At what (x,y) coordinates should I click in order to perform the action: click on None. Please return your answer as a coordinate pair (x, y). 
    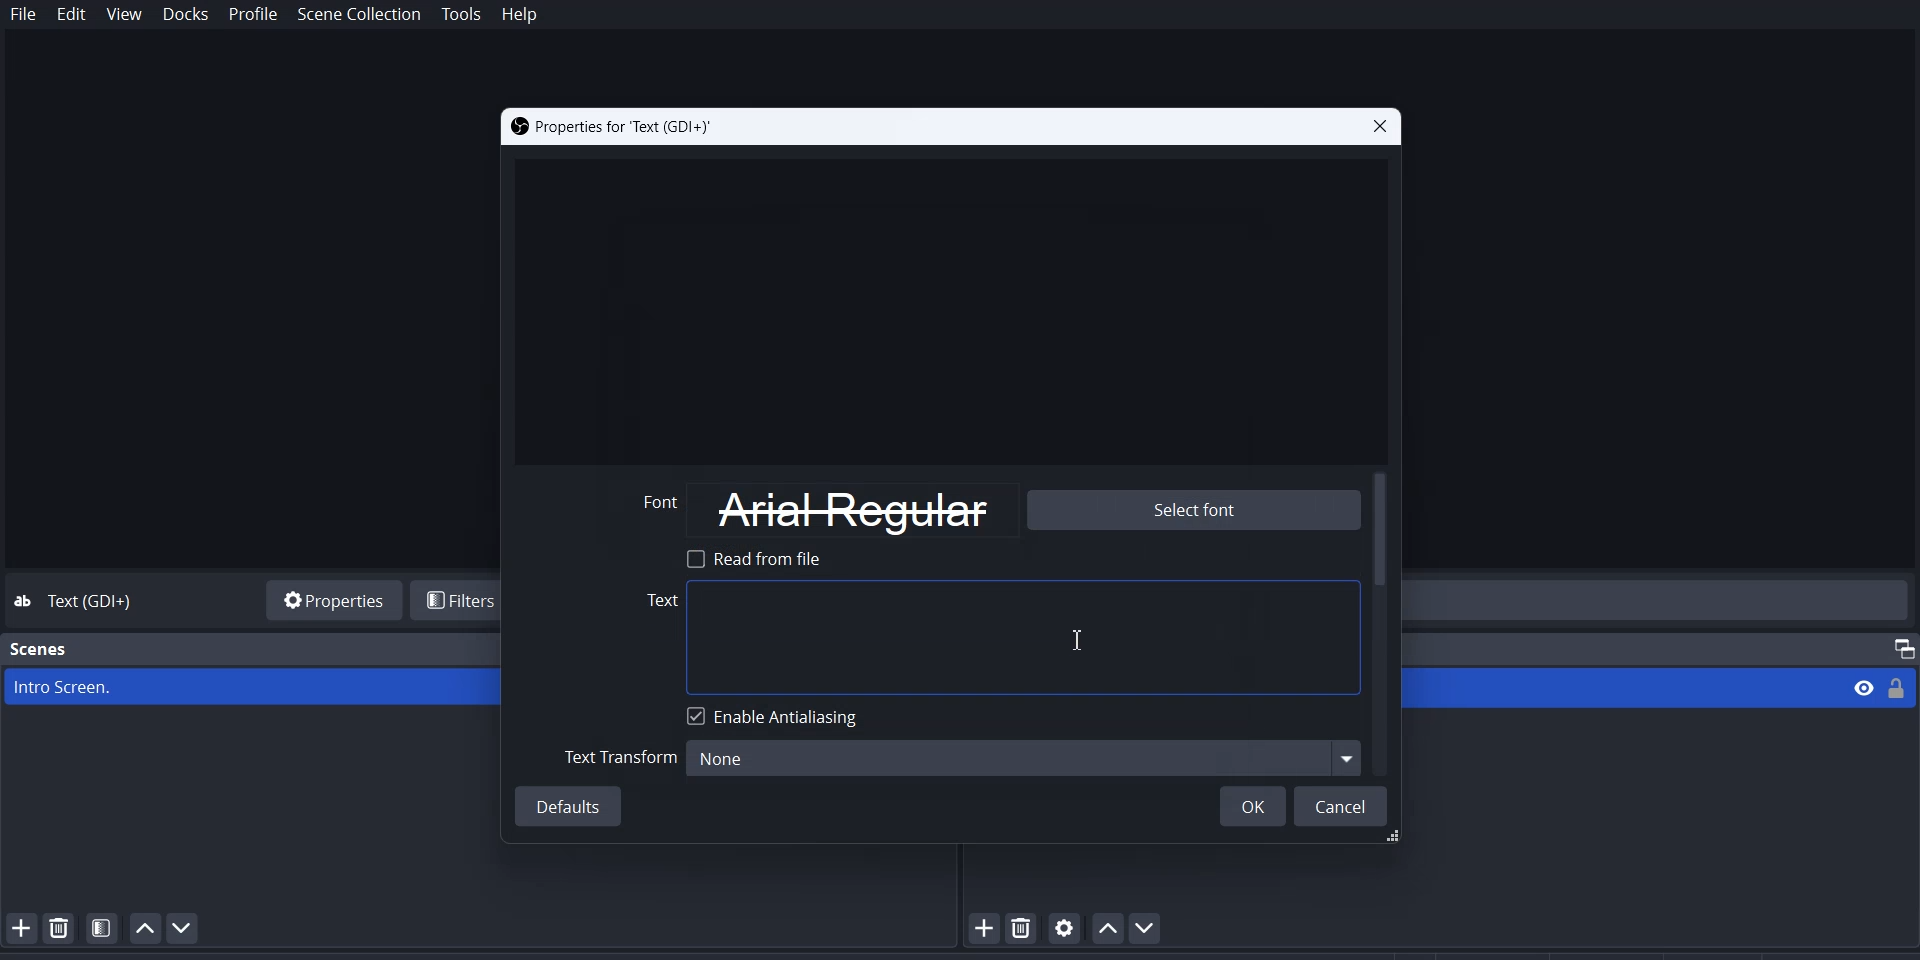
    Looking at the image, I should click on (1020, 757).